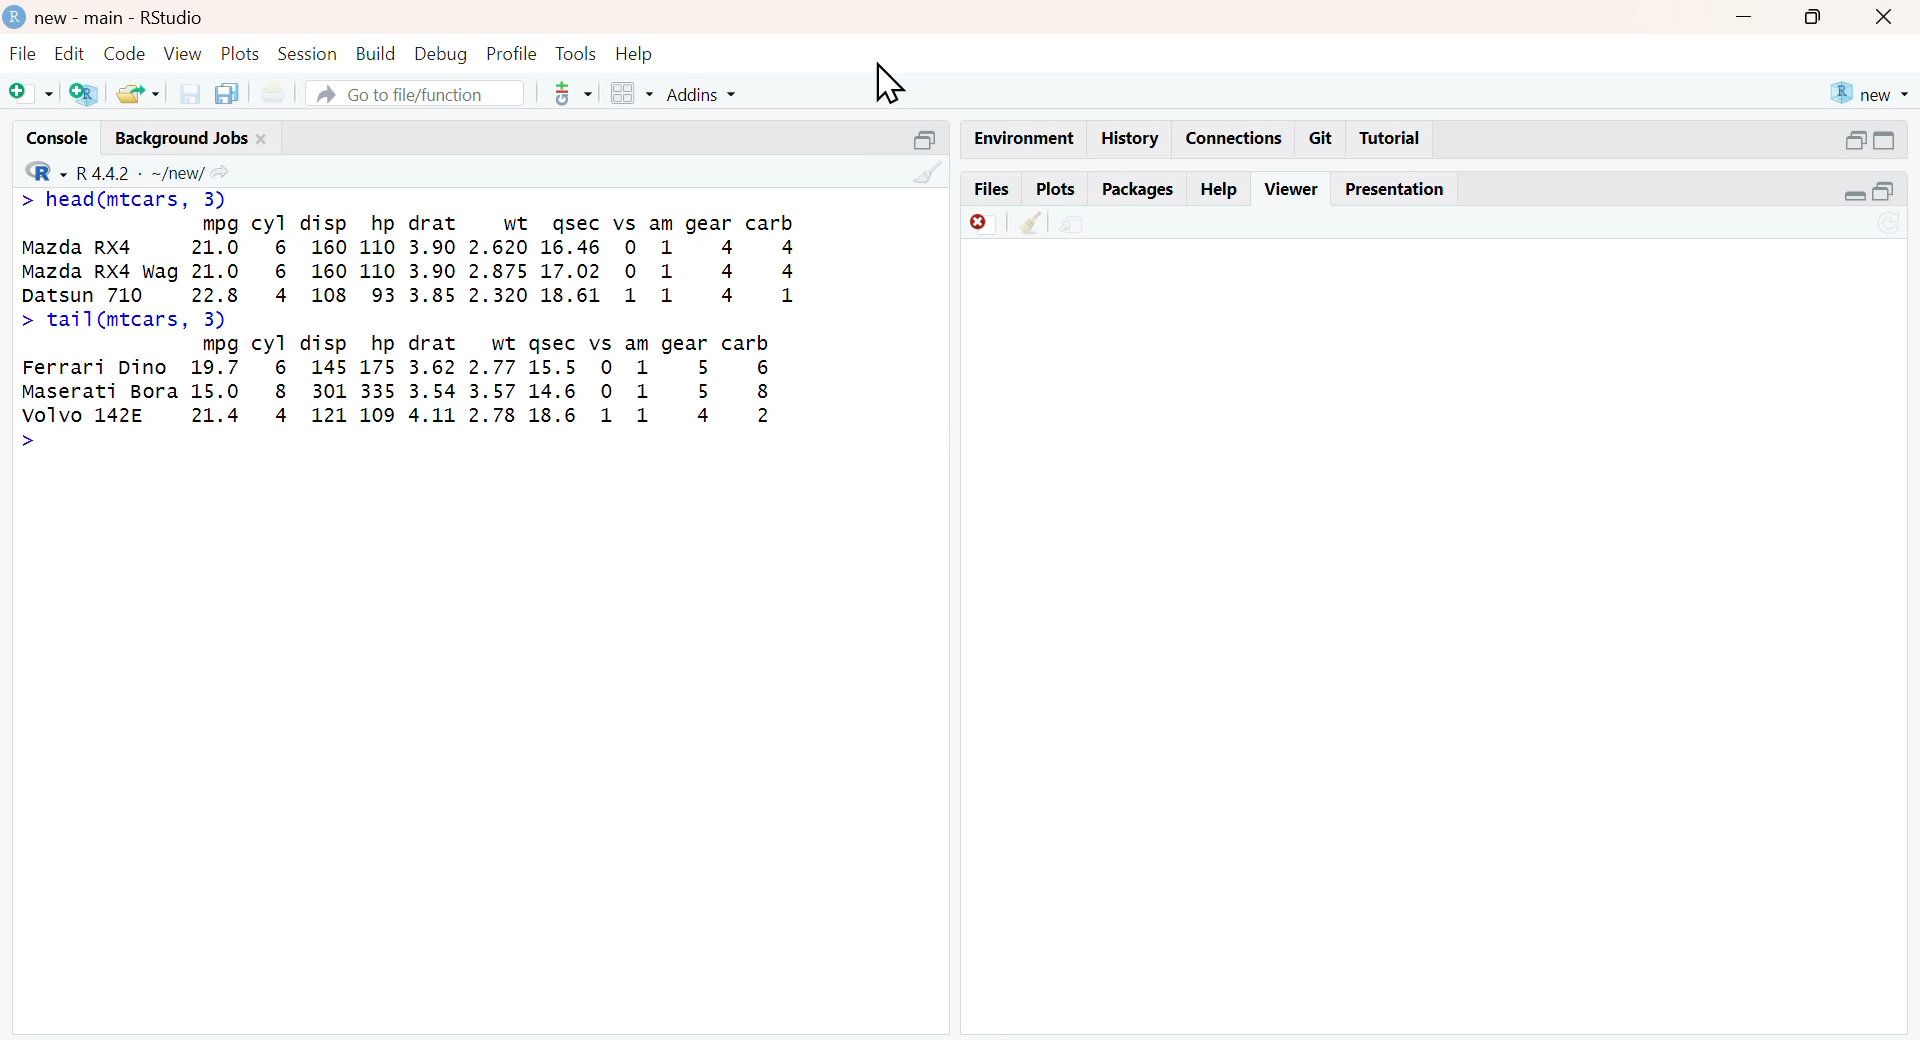 The width and height of the screenshot is (1920, 1040). What do you see at coordinates (227, 93) in the screenshot?
I see `Save all open documents` at bounding box center [227, 93].